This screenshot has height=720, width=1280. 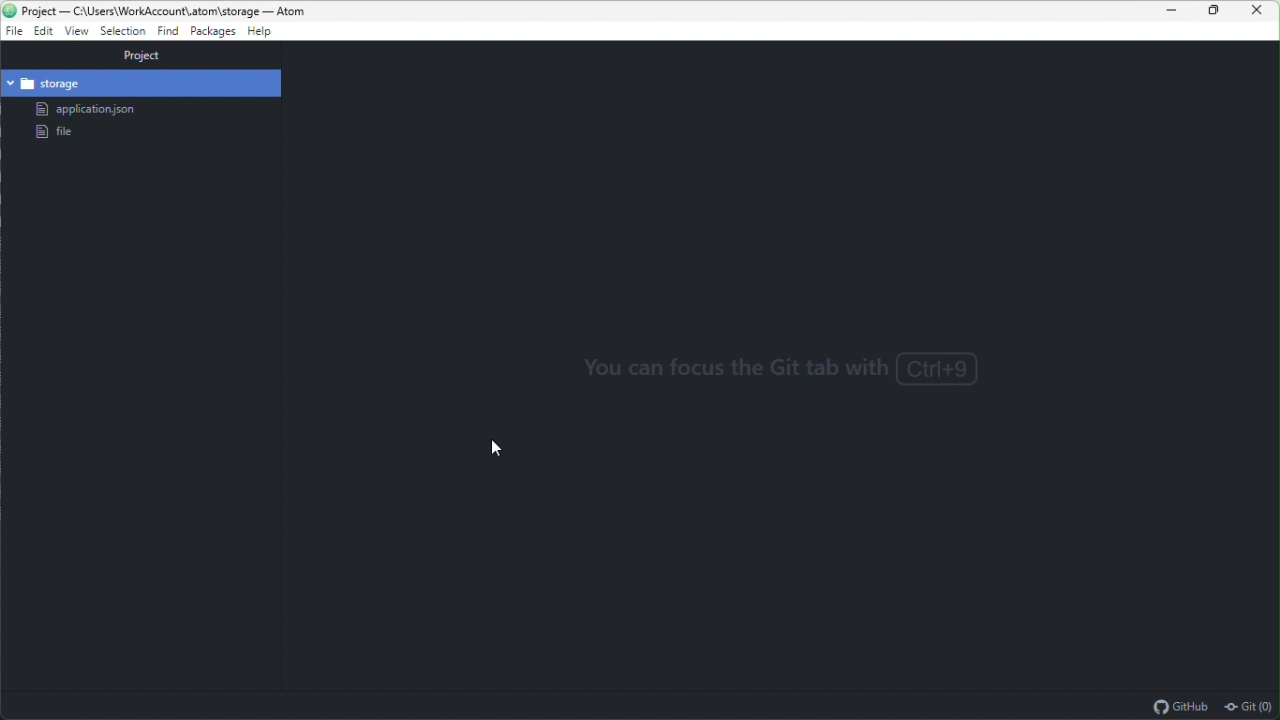 I want to click on github, so click(x=1182, y=707).